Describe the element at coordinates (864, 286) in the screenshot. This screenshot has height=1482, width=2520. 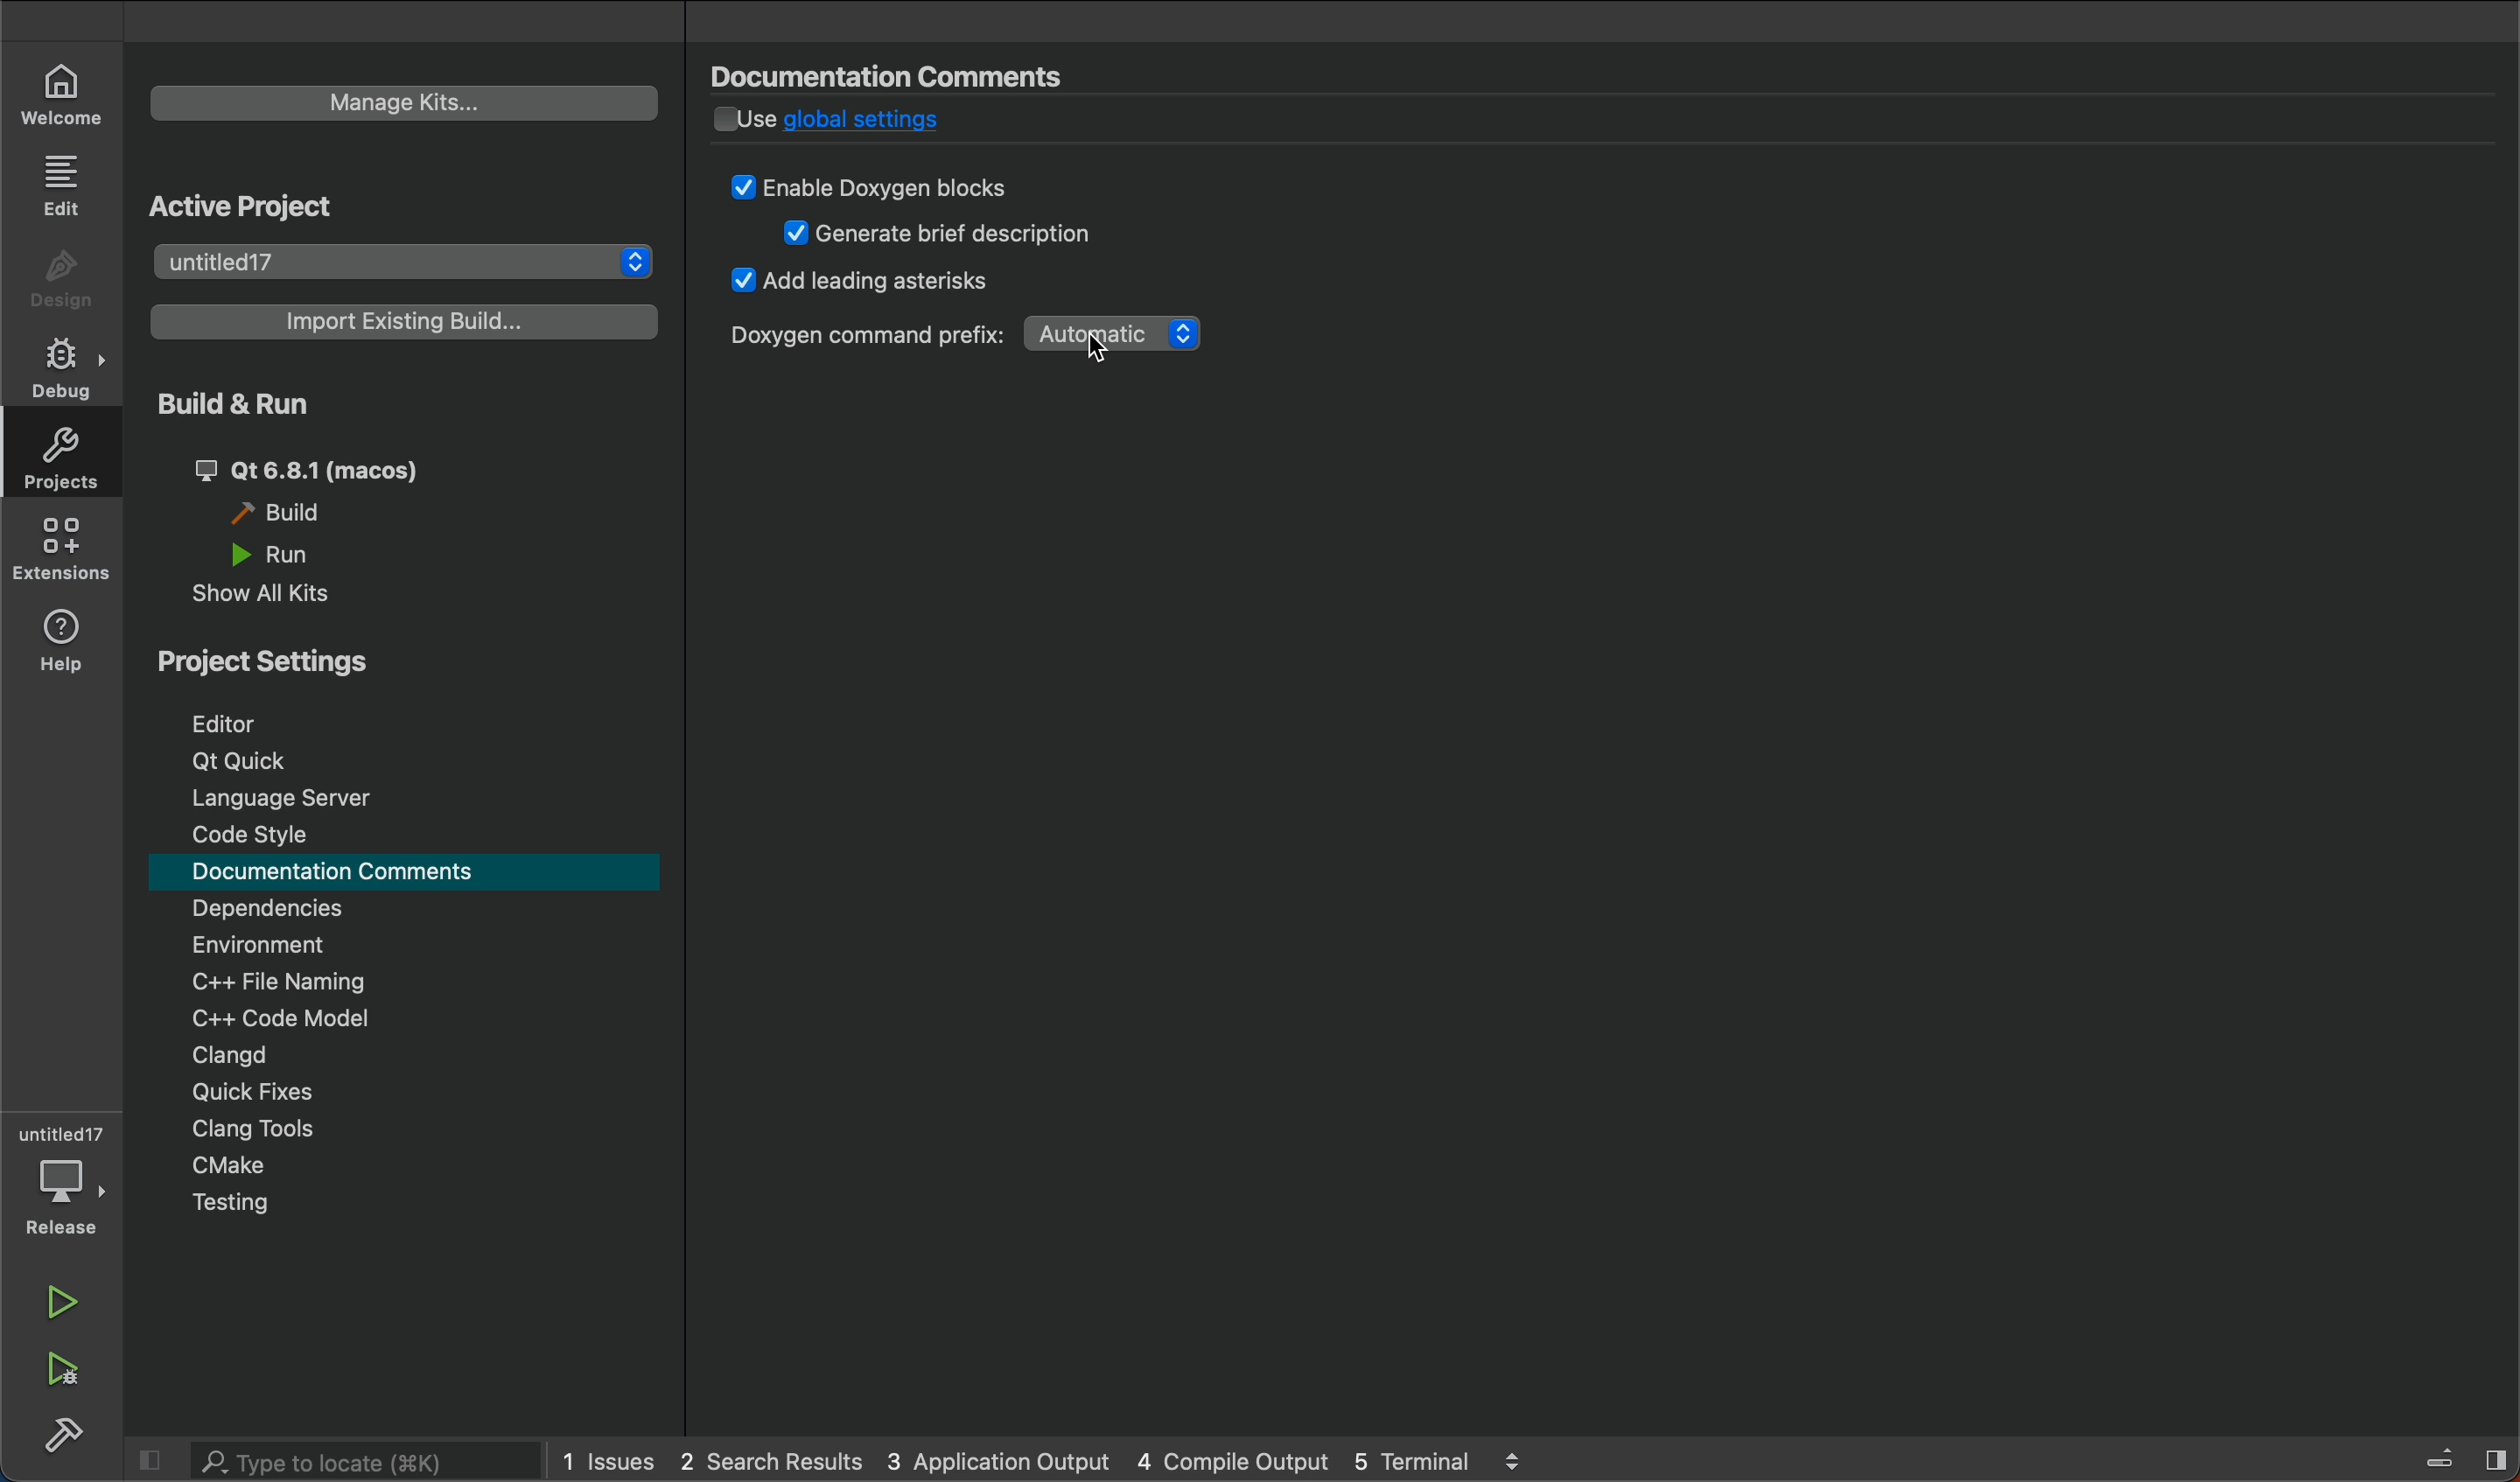
I see `add astricks` at that location.